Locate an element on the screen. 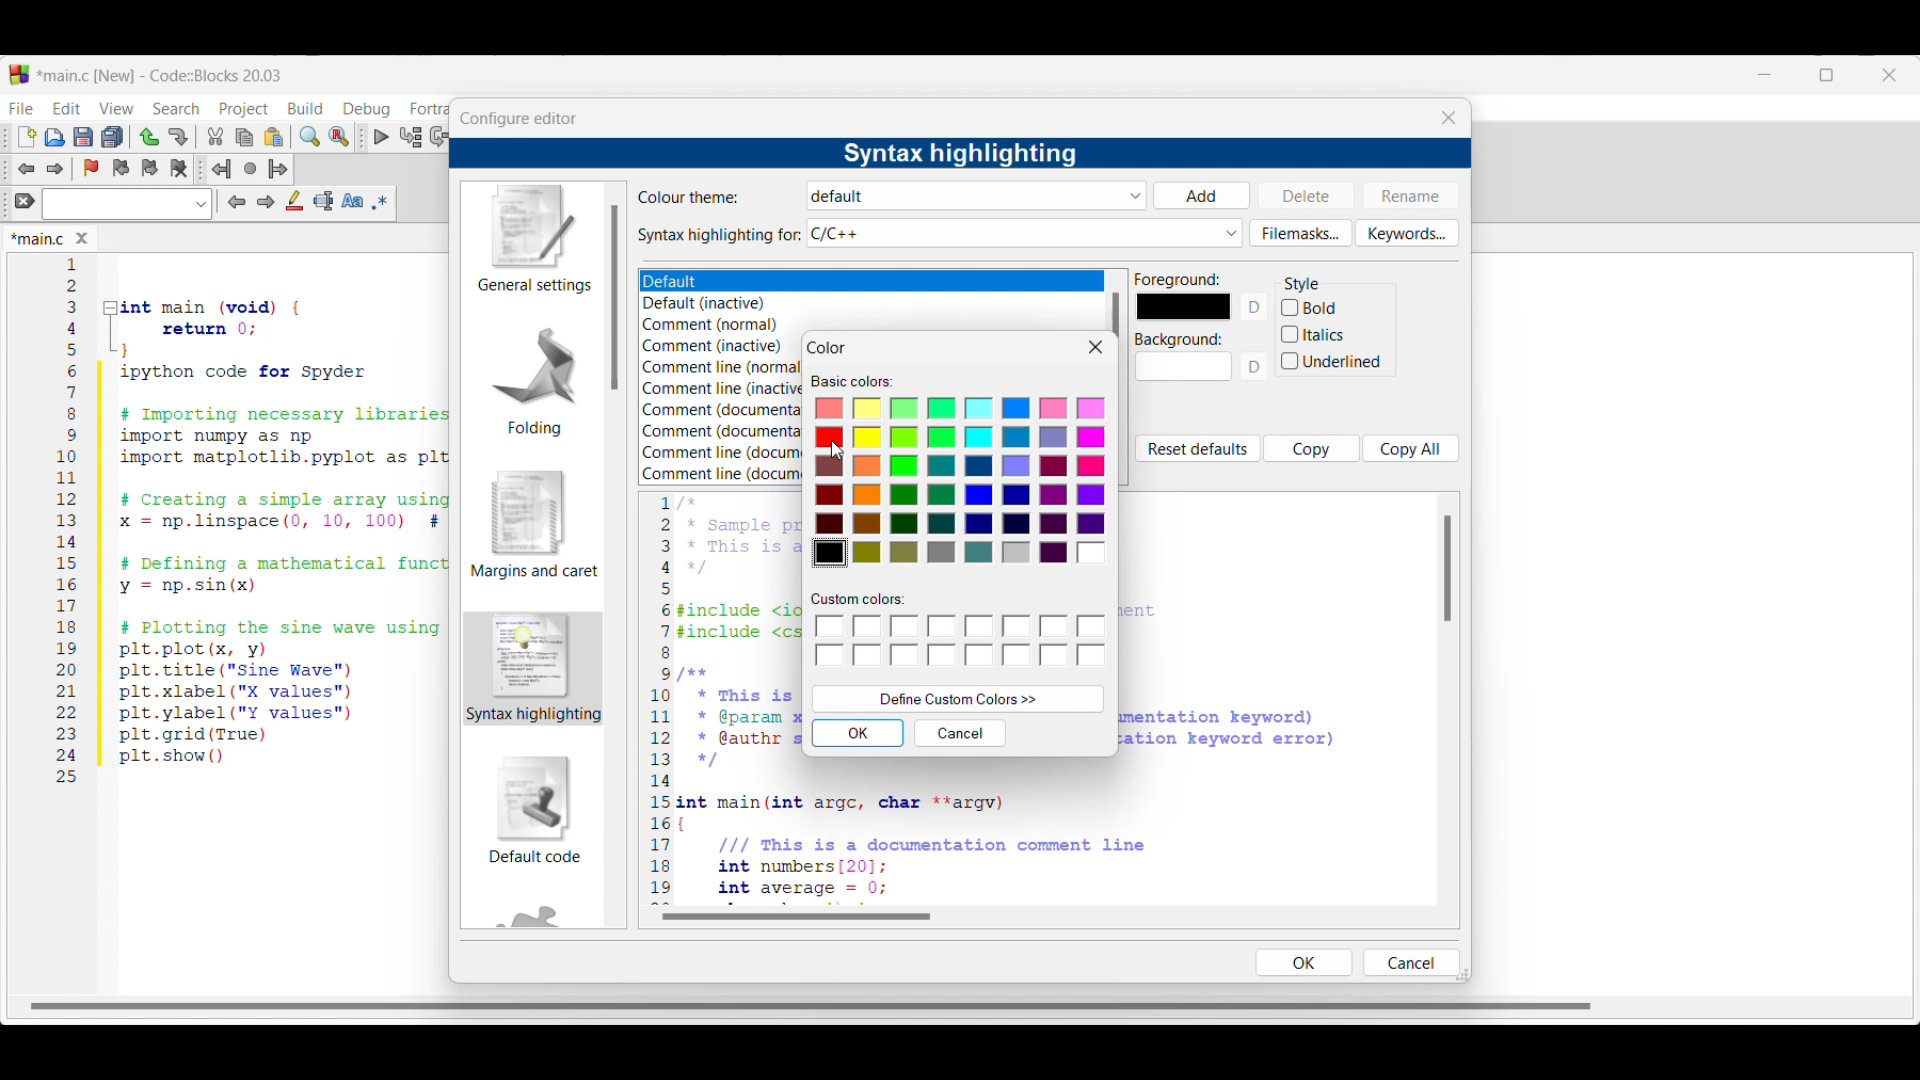  Basic color options is located at coordinates (959, 483).